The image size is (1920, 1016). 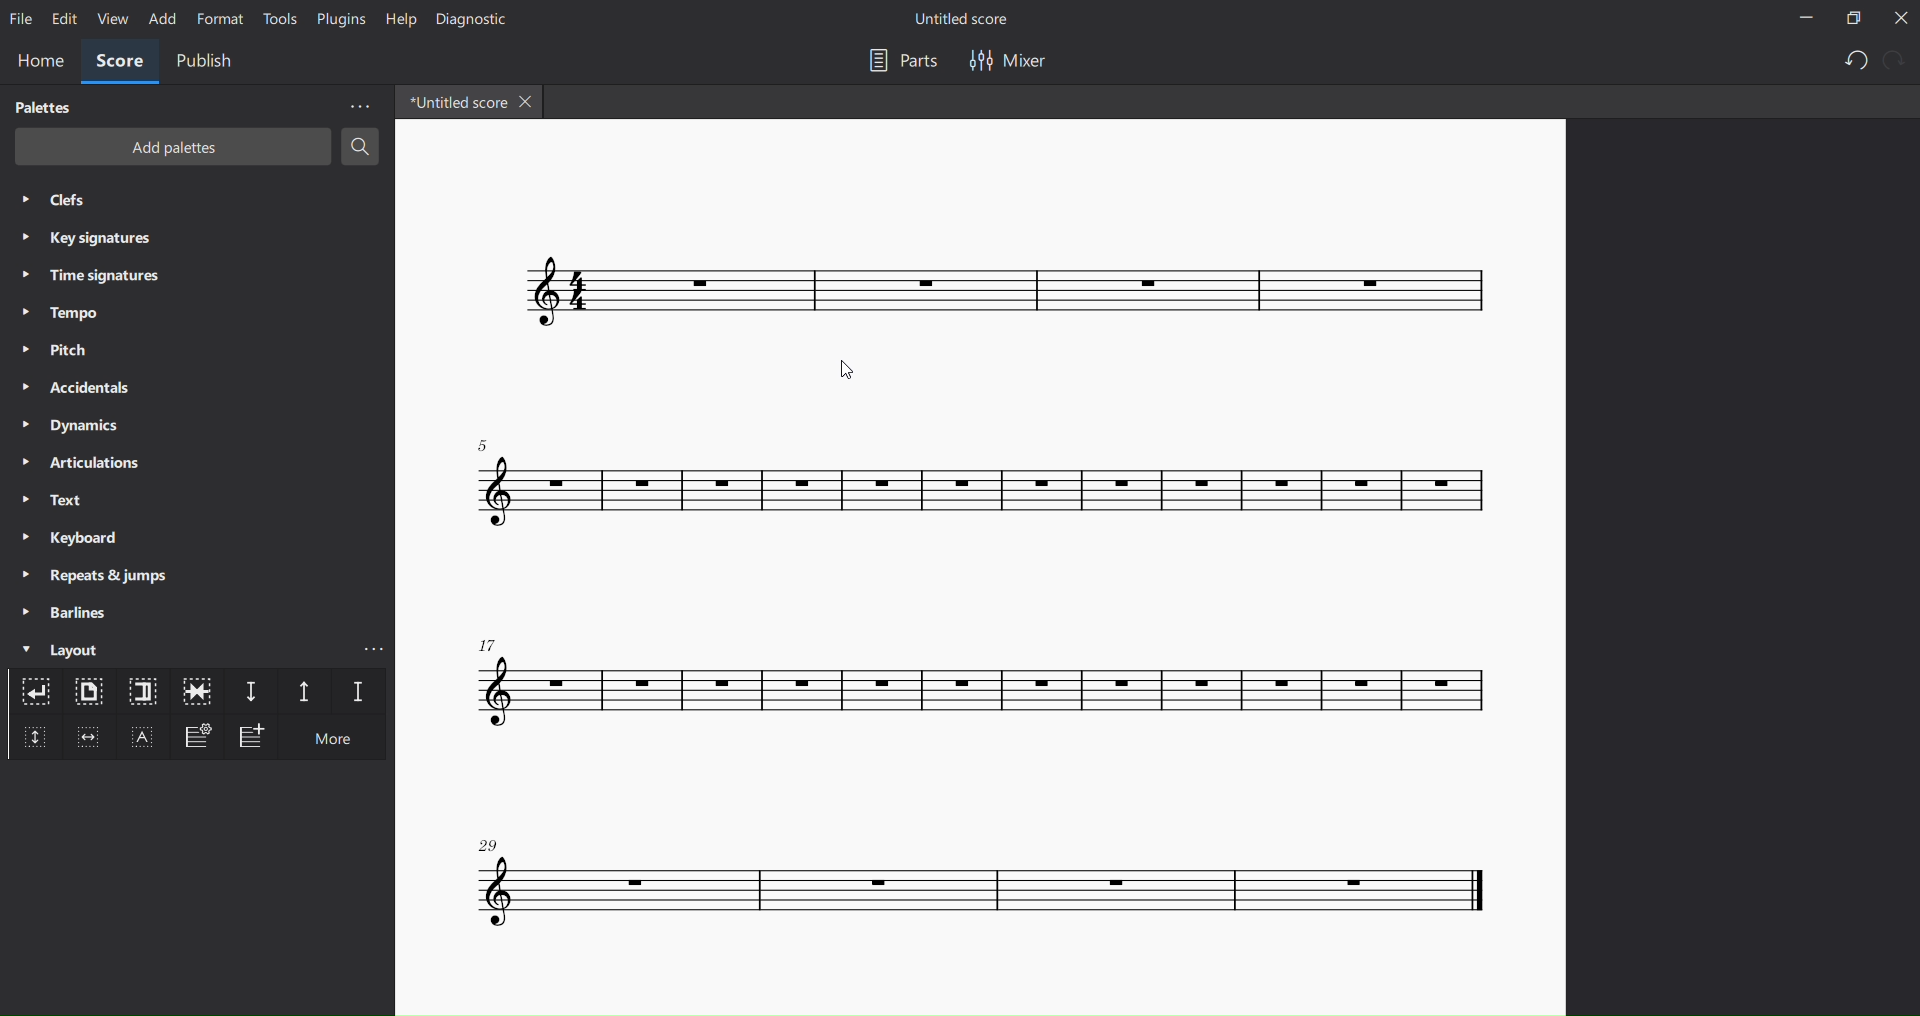 I want to click on text frame, so click(x=145, y=740).